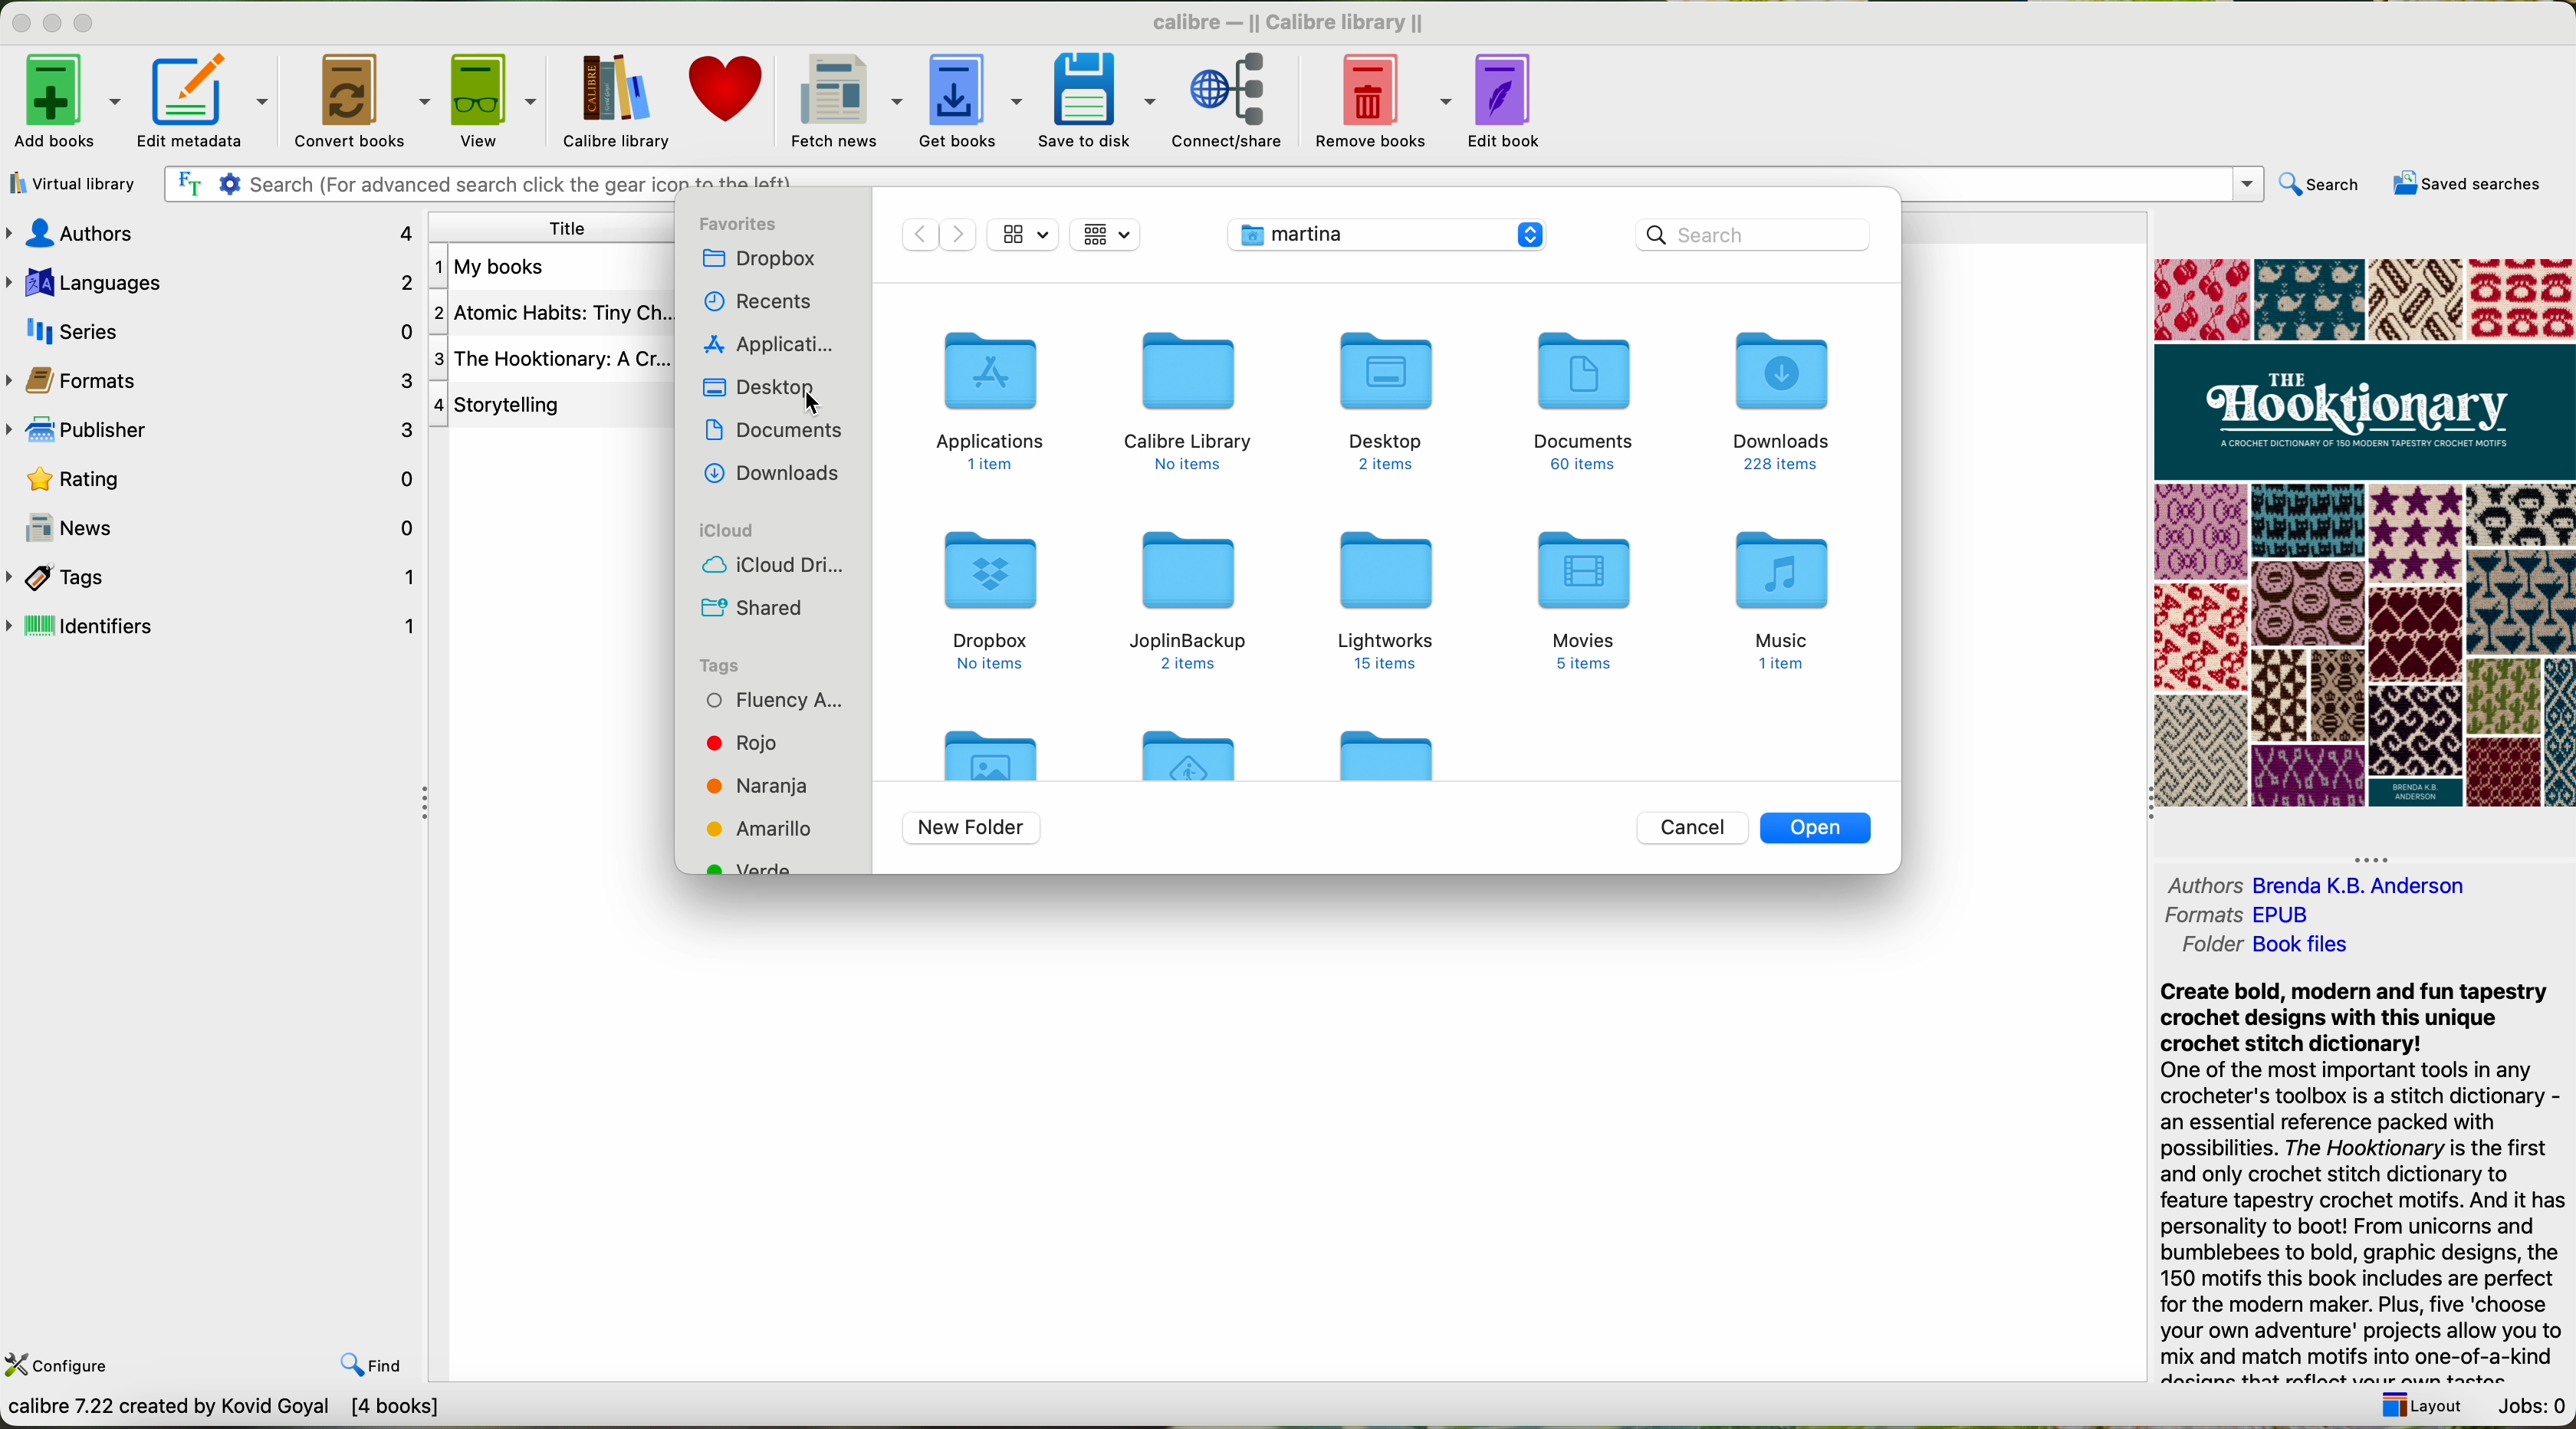 Image resolution: width=2576 pixels, height=1429 pixels. I want to click on authors, so click(211, 235).